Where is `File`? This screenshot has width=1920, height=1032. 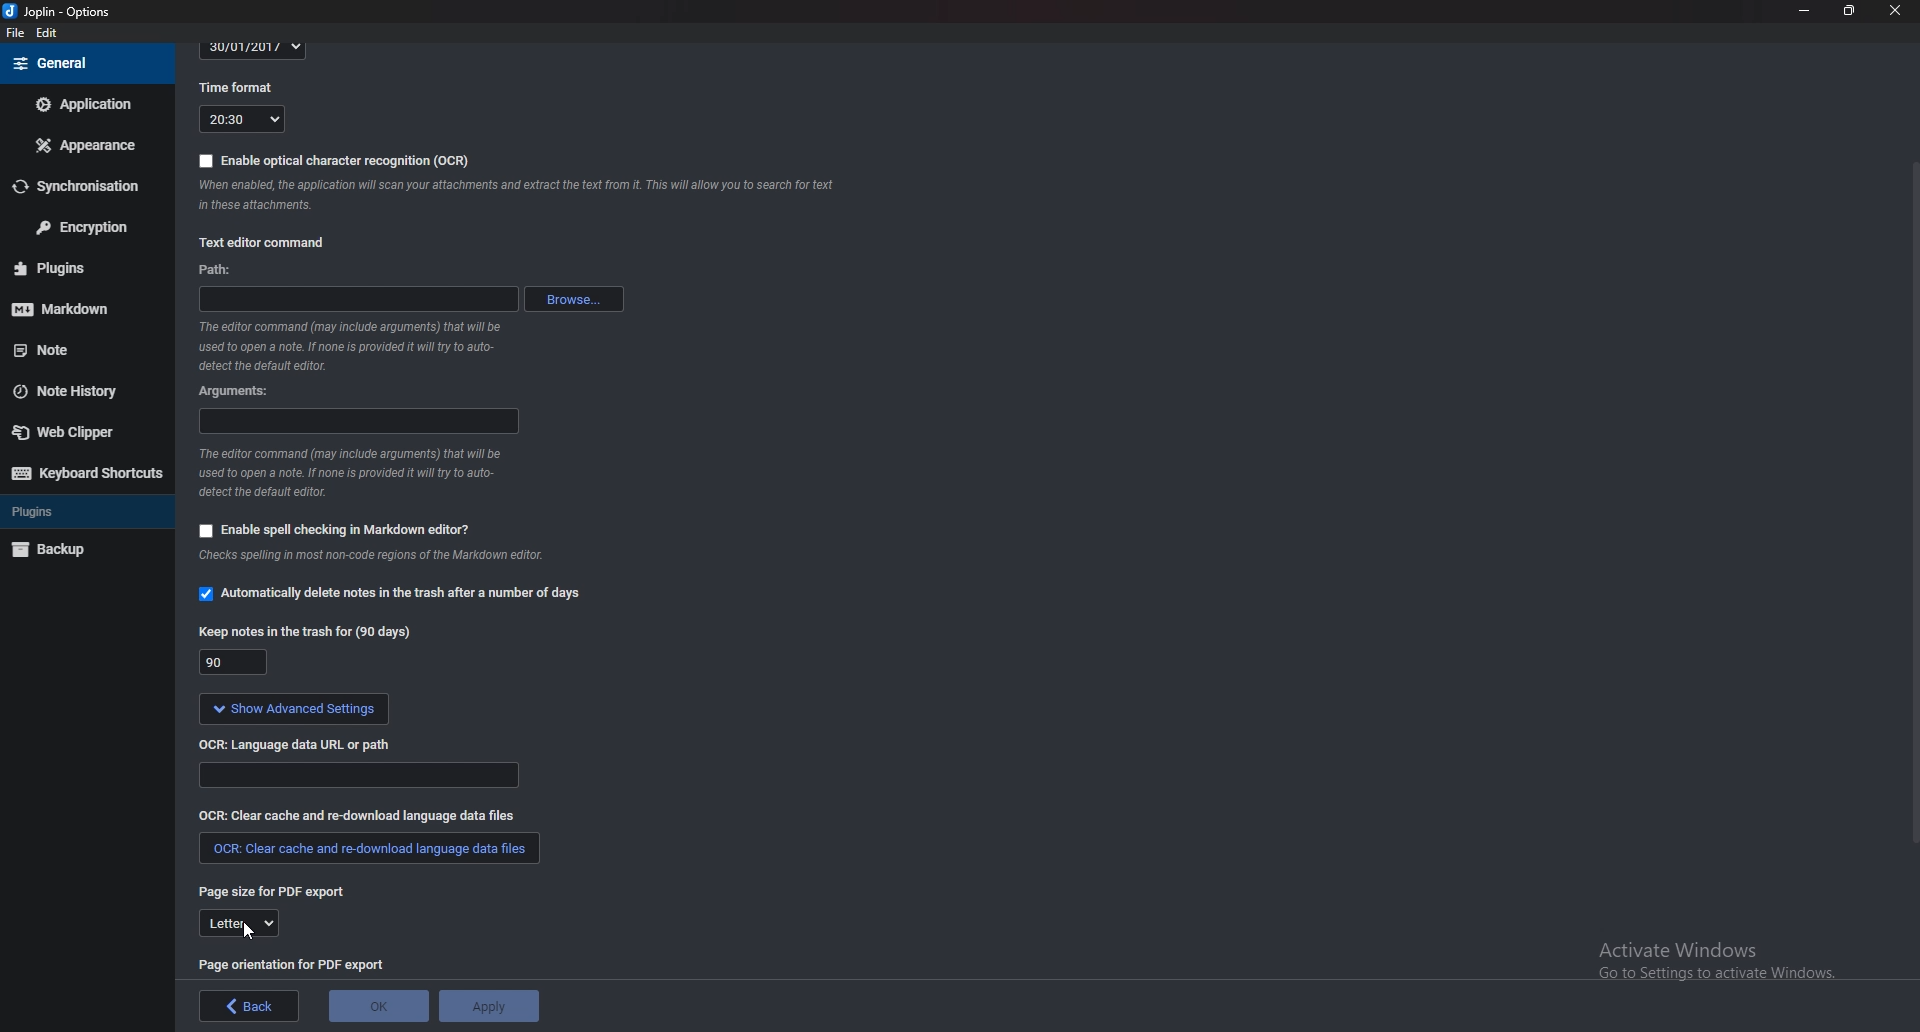
File is located at coordinates (17, 33).